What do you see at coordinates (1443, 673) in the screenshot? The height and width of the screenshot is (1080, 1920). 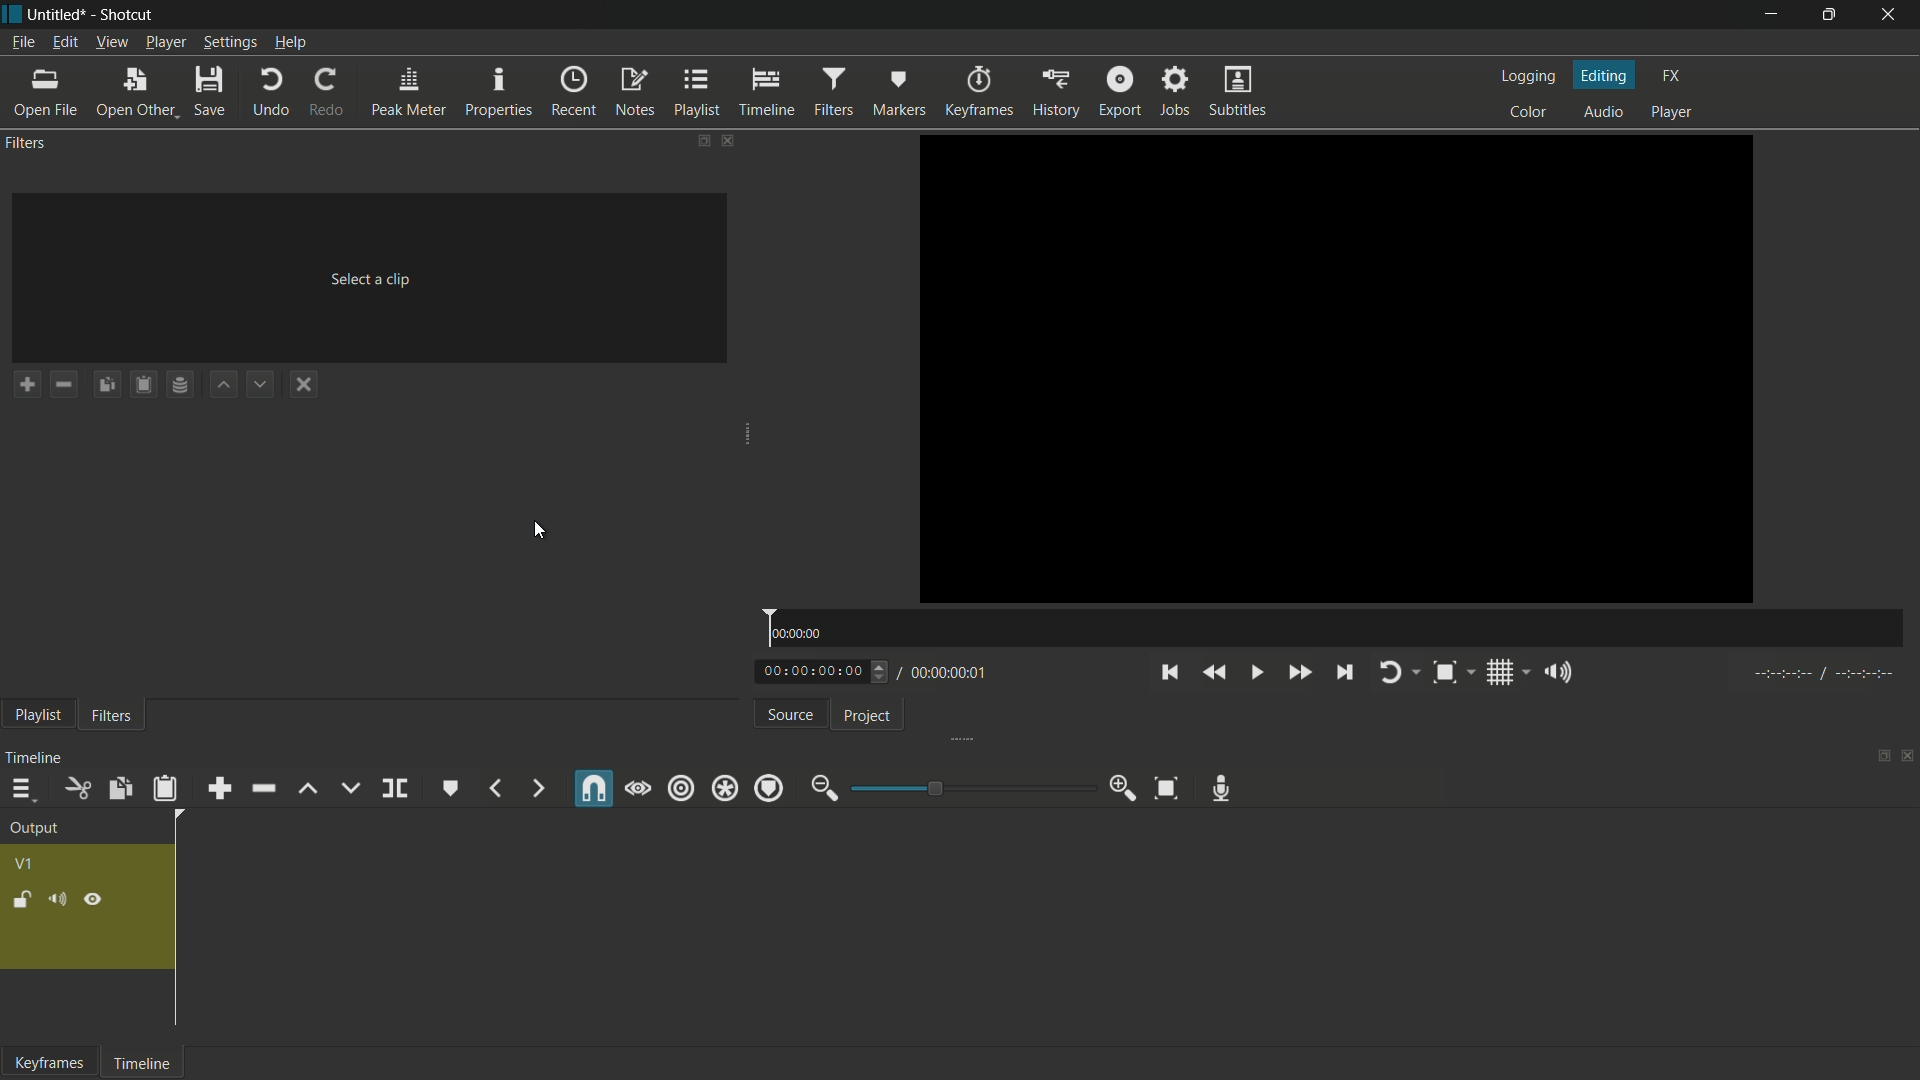 I see `zoom timeline to fit` at bounding box center [1443, 673].